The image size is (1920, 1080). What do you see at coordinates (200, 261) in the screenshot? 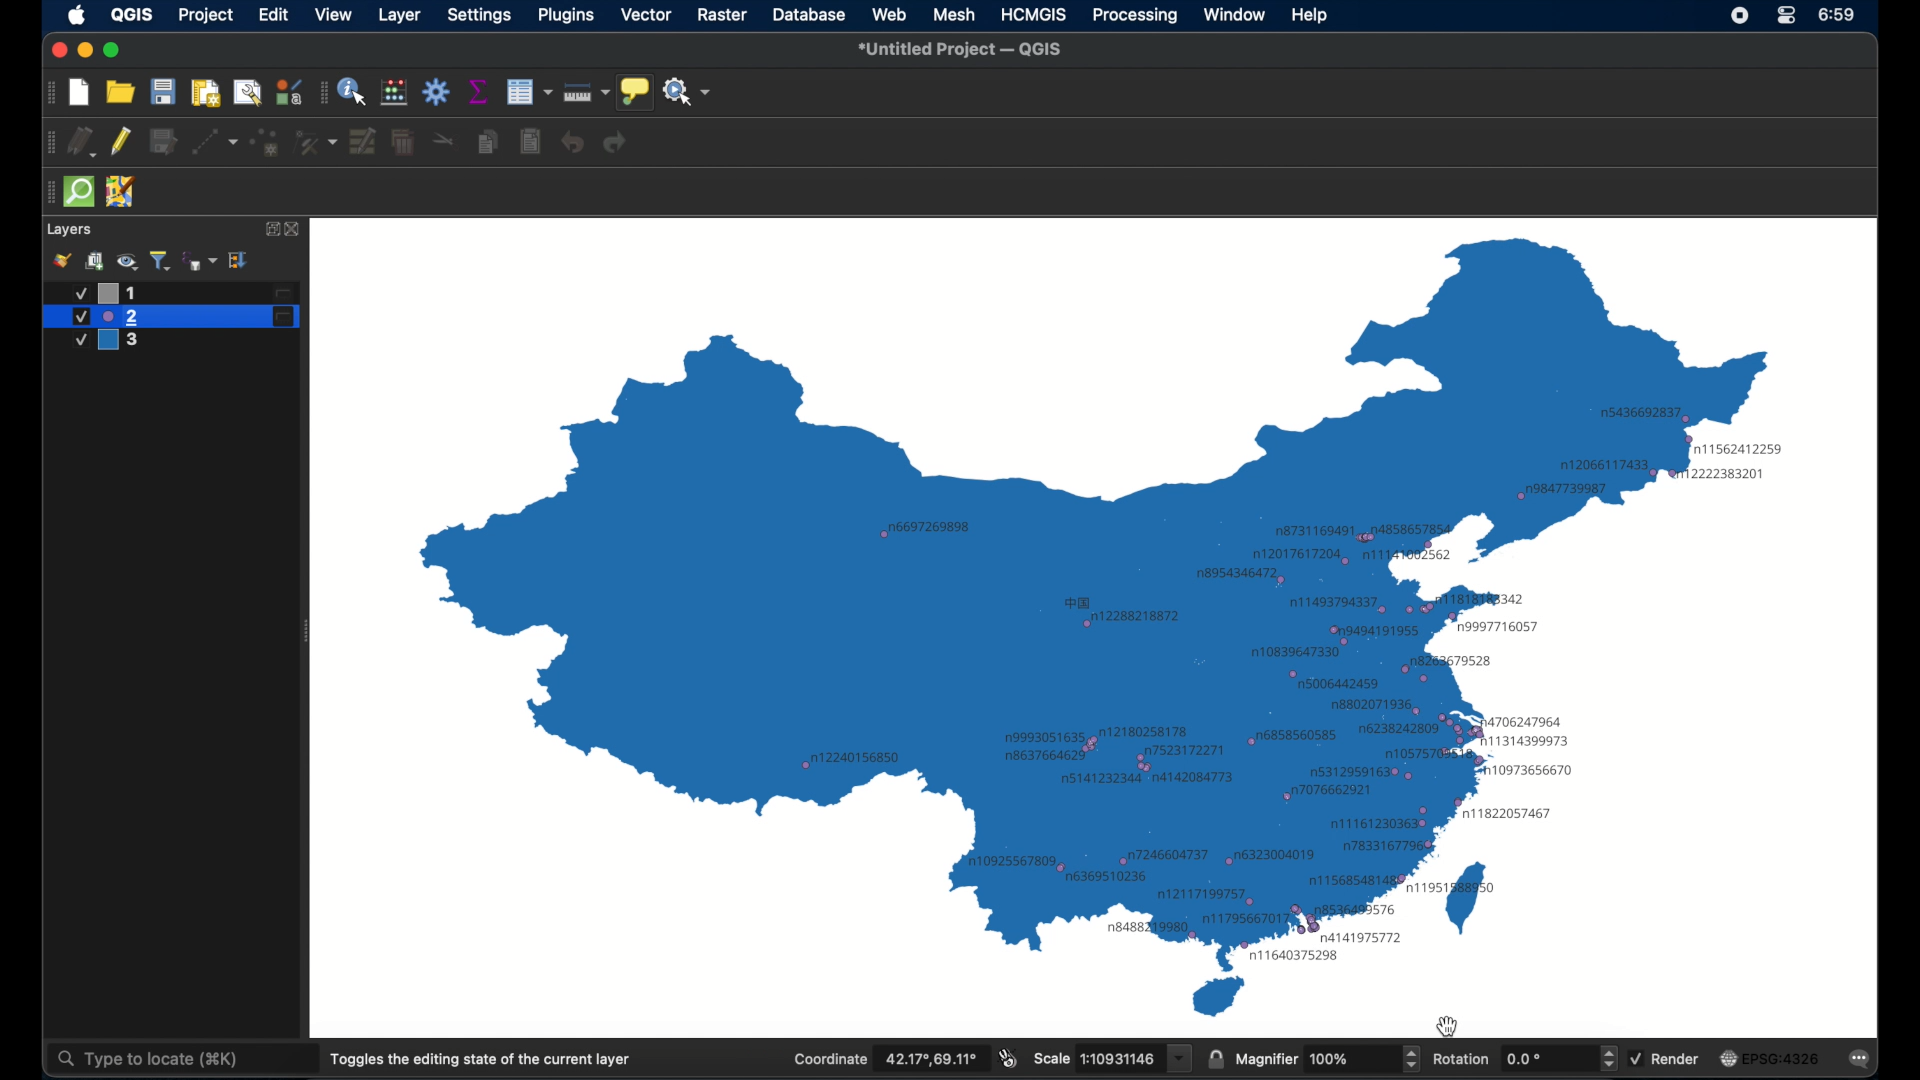
I see `filter legend by expression` at bounding box center [200, 261].